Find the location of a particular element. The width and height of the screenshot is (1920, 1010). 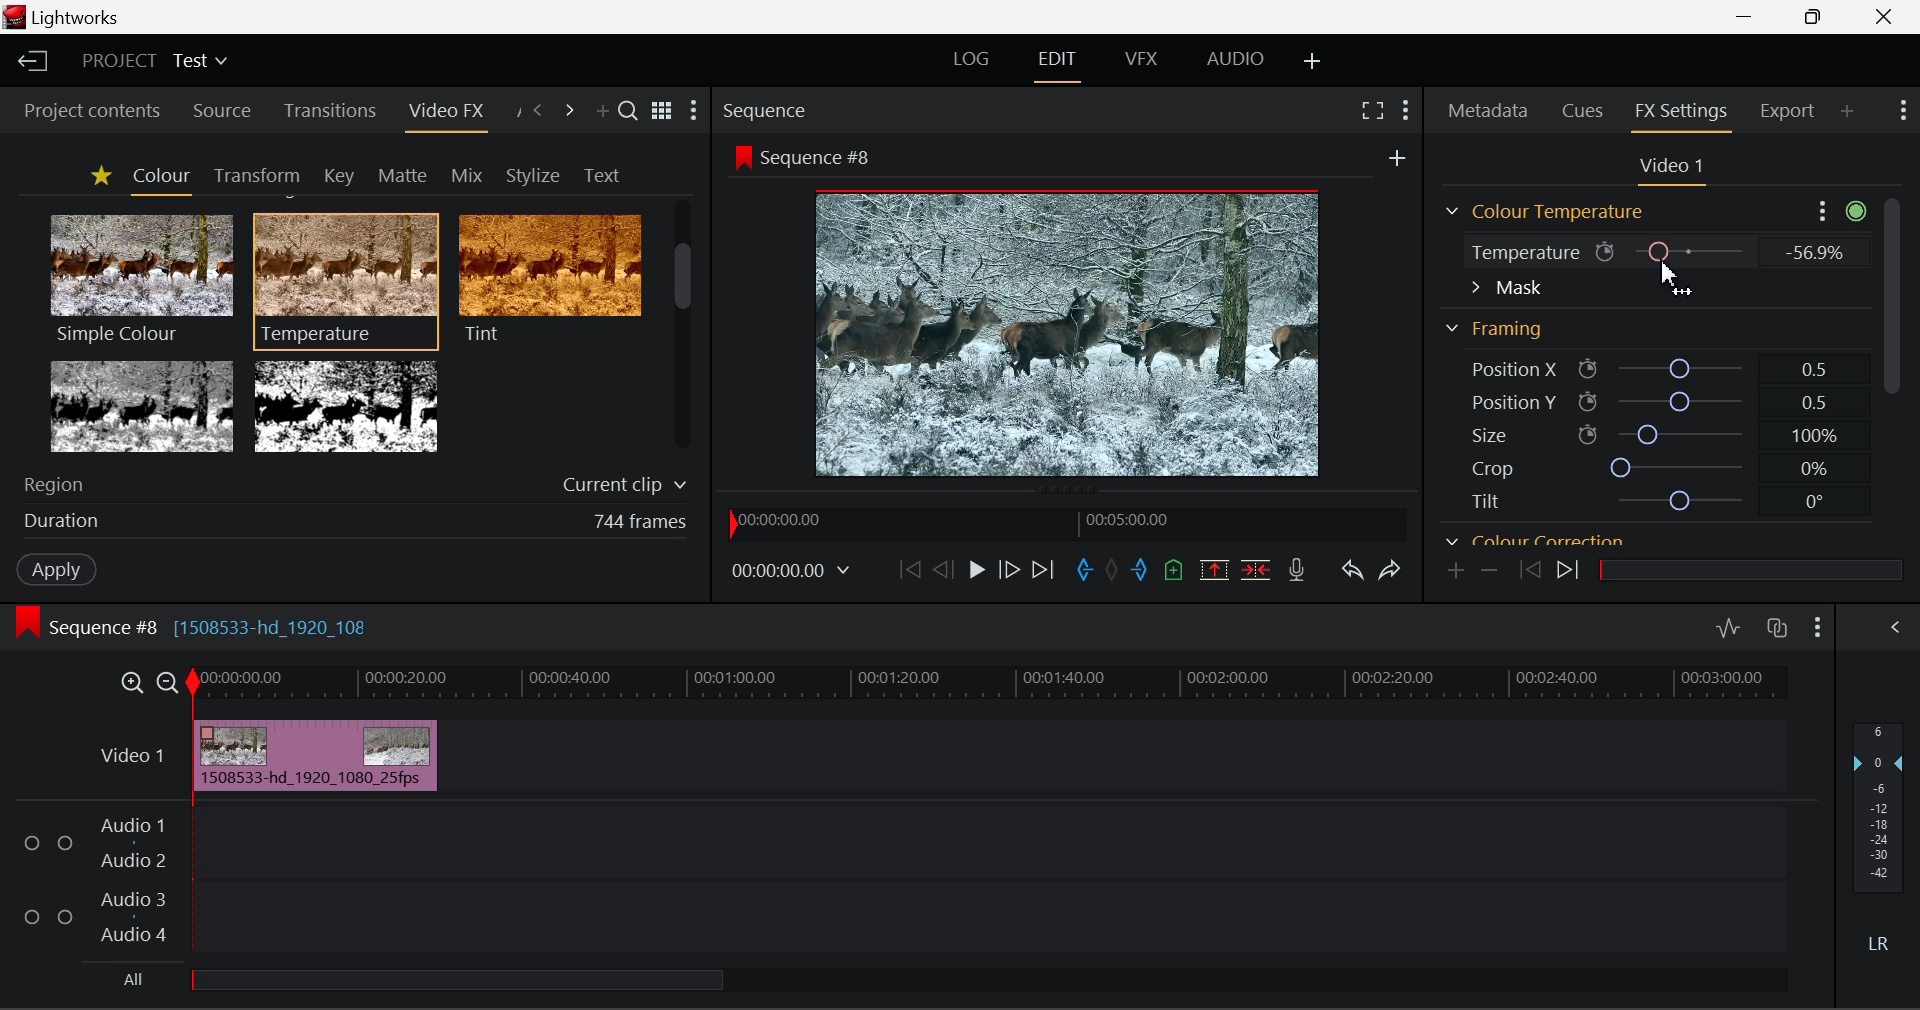

size is located at coordinates (1679, 432).